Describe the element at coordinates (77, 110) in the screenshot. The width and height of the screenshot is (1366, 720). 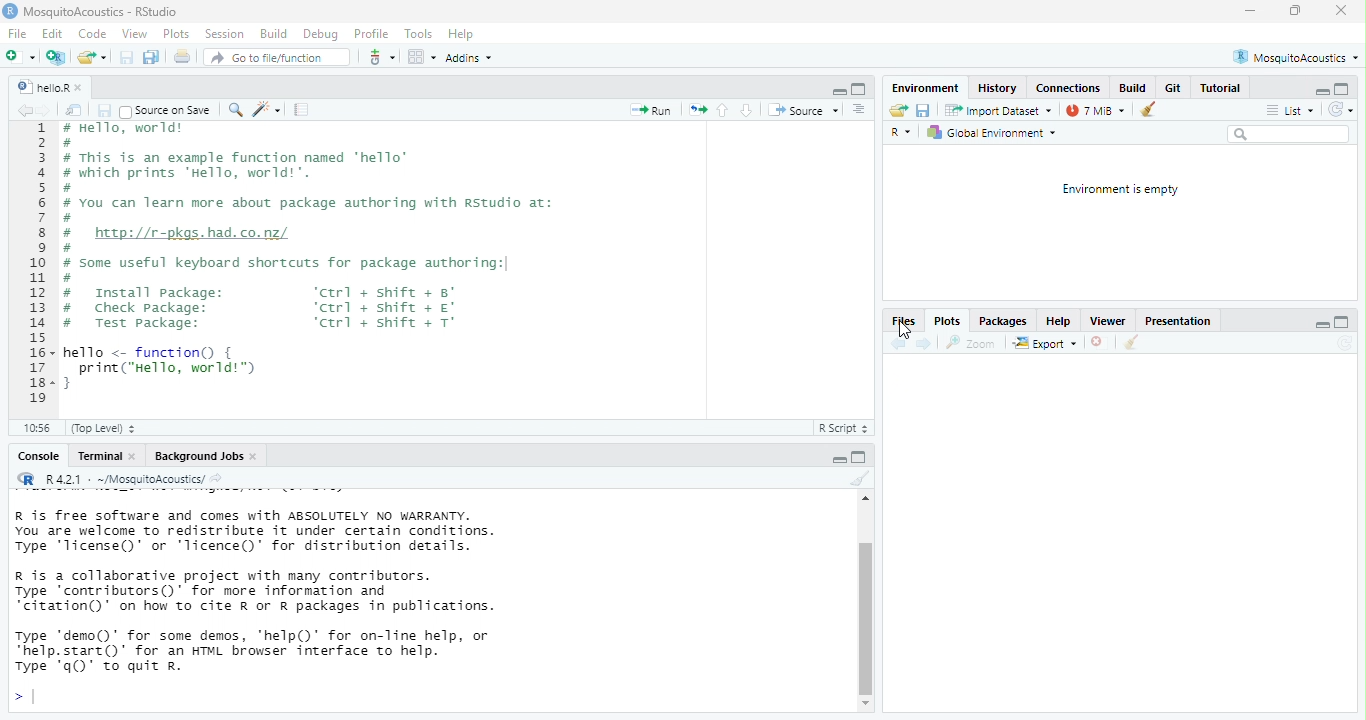
I see `show in new window` at that location.